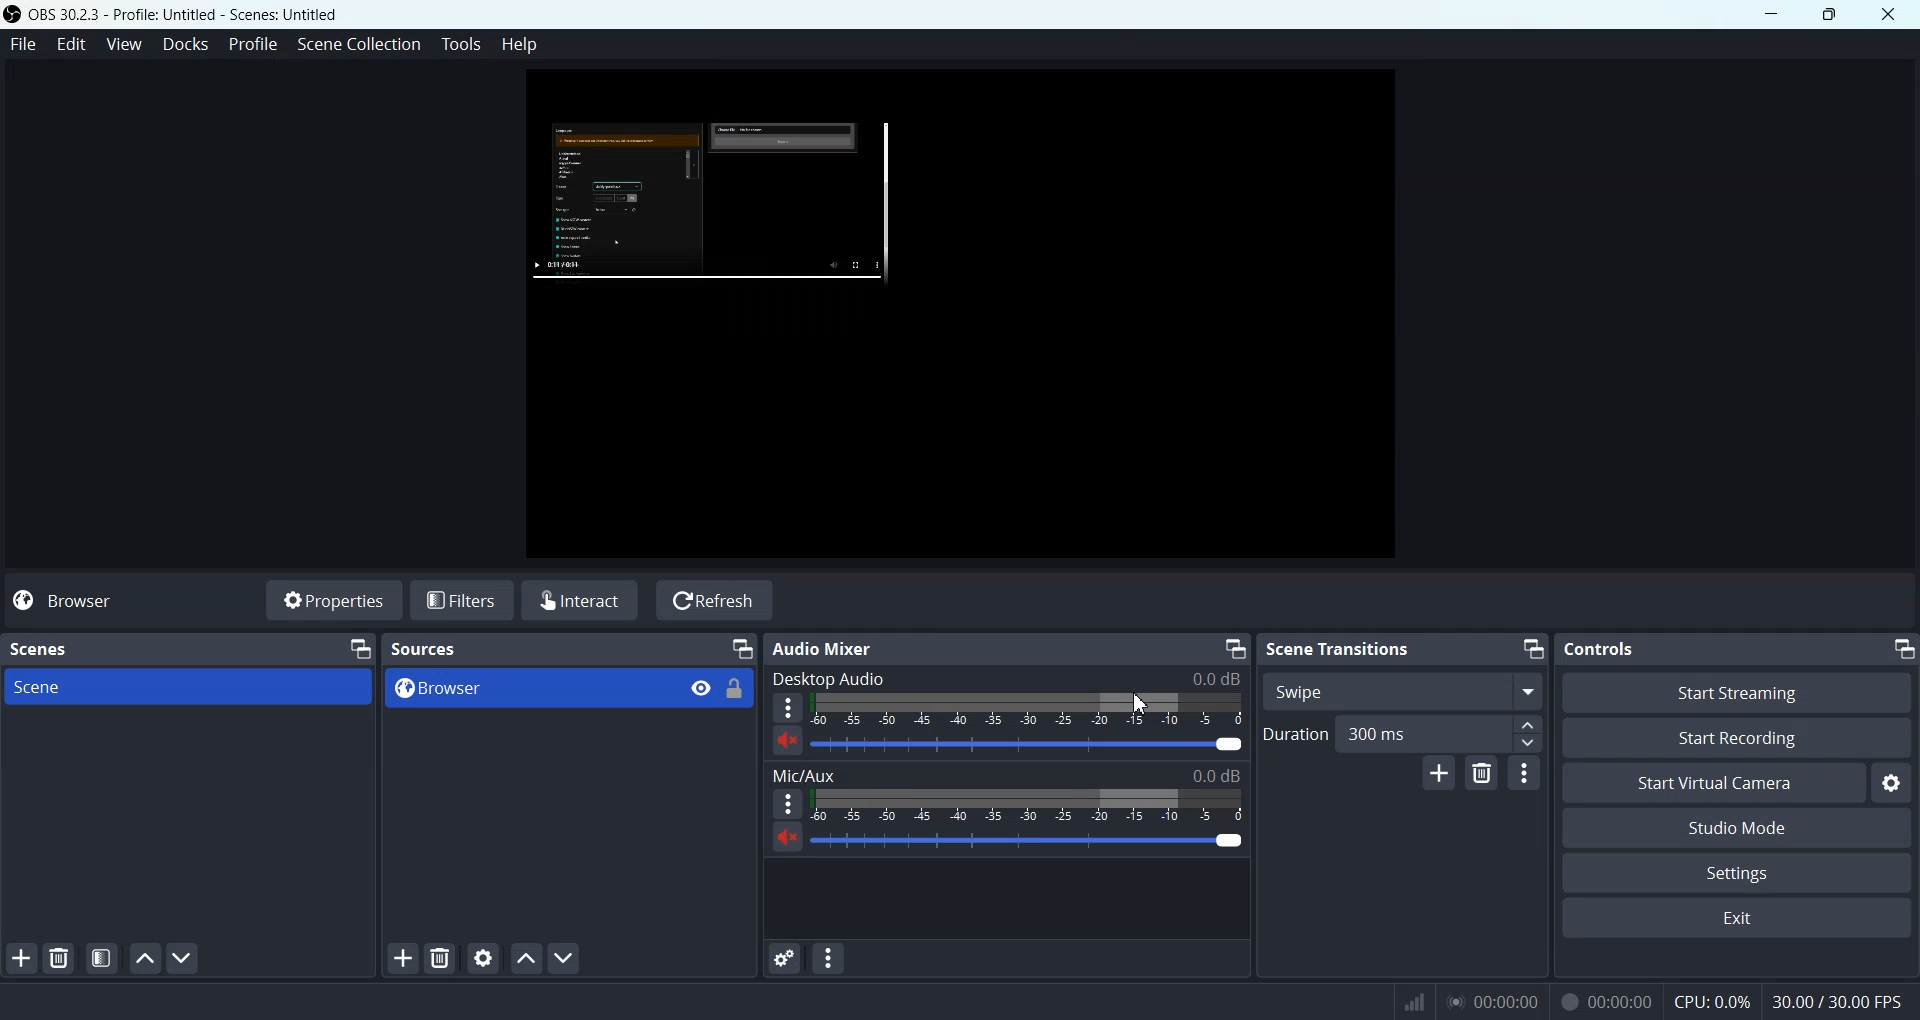  I want to click on Mute / Unmute, so click(788, 838).